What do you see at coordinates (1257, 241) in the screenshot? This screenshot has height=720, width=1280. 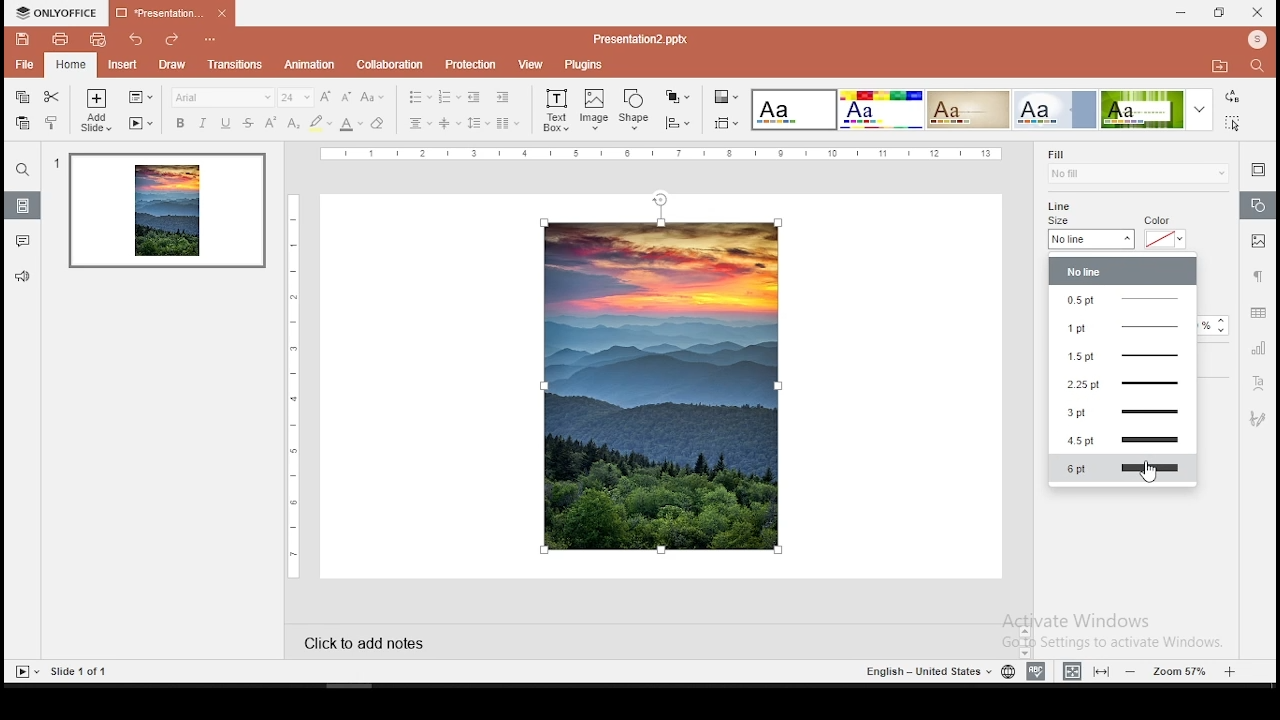 I see `image settings` at bounding box center [1257, 241].